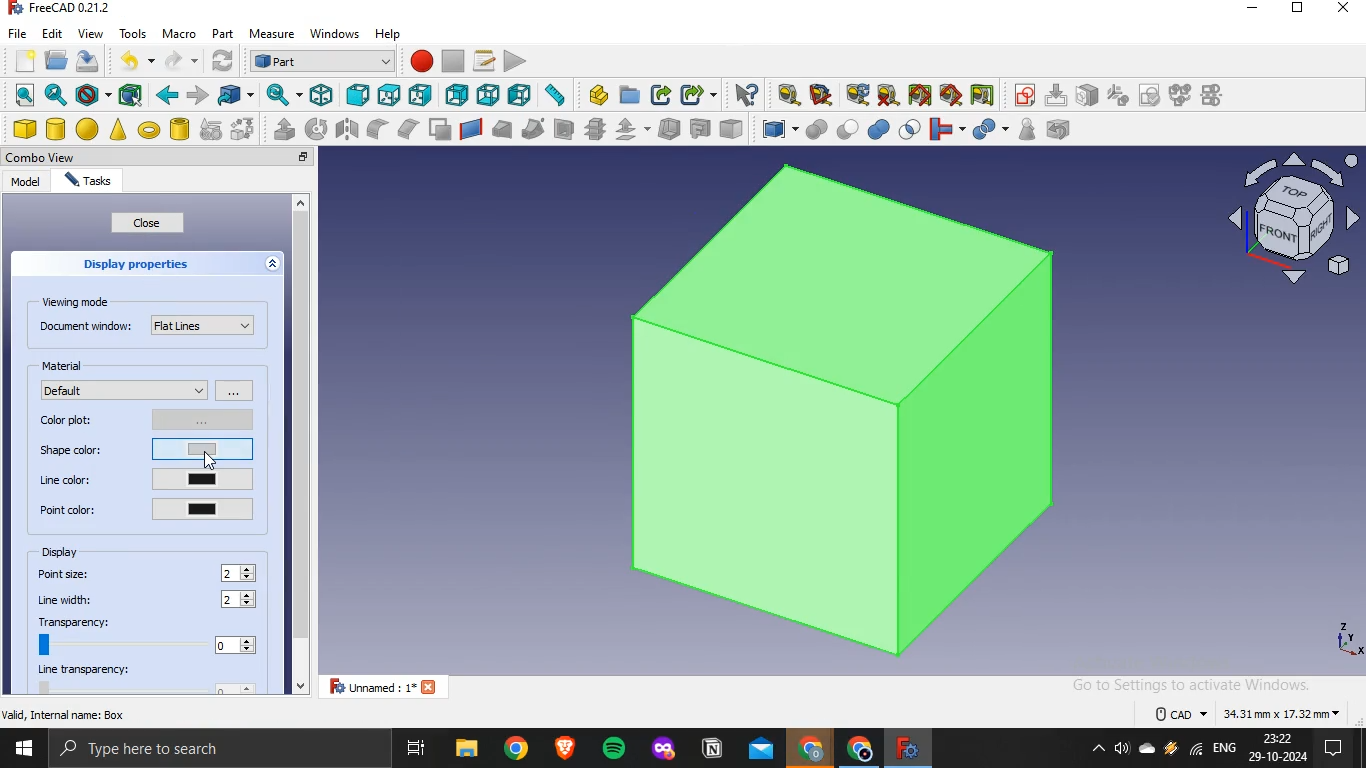  What do you see at coordinates (179, 129) in the screenshot?
I see `create tube` at bounding box center [179, 129].